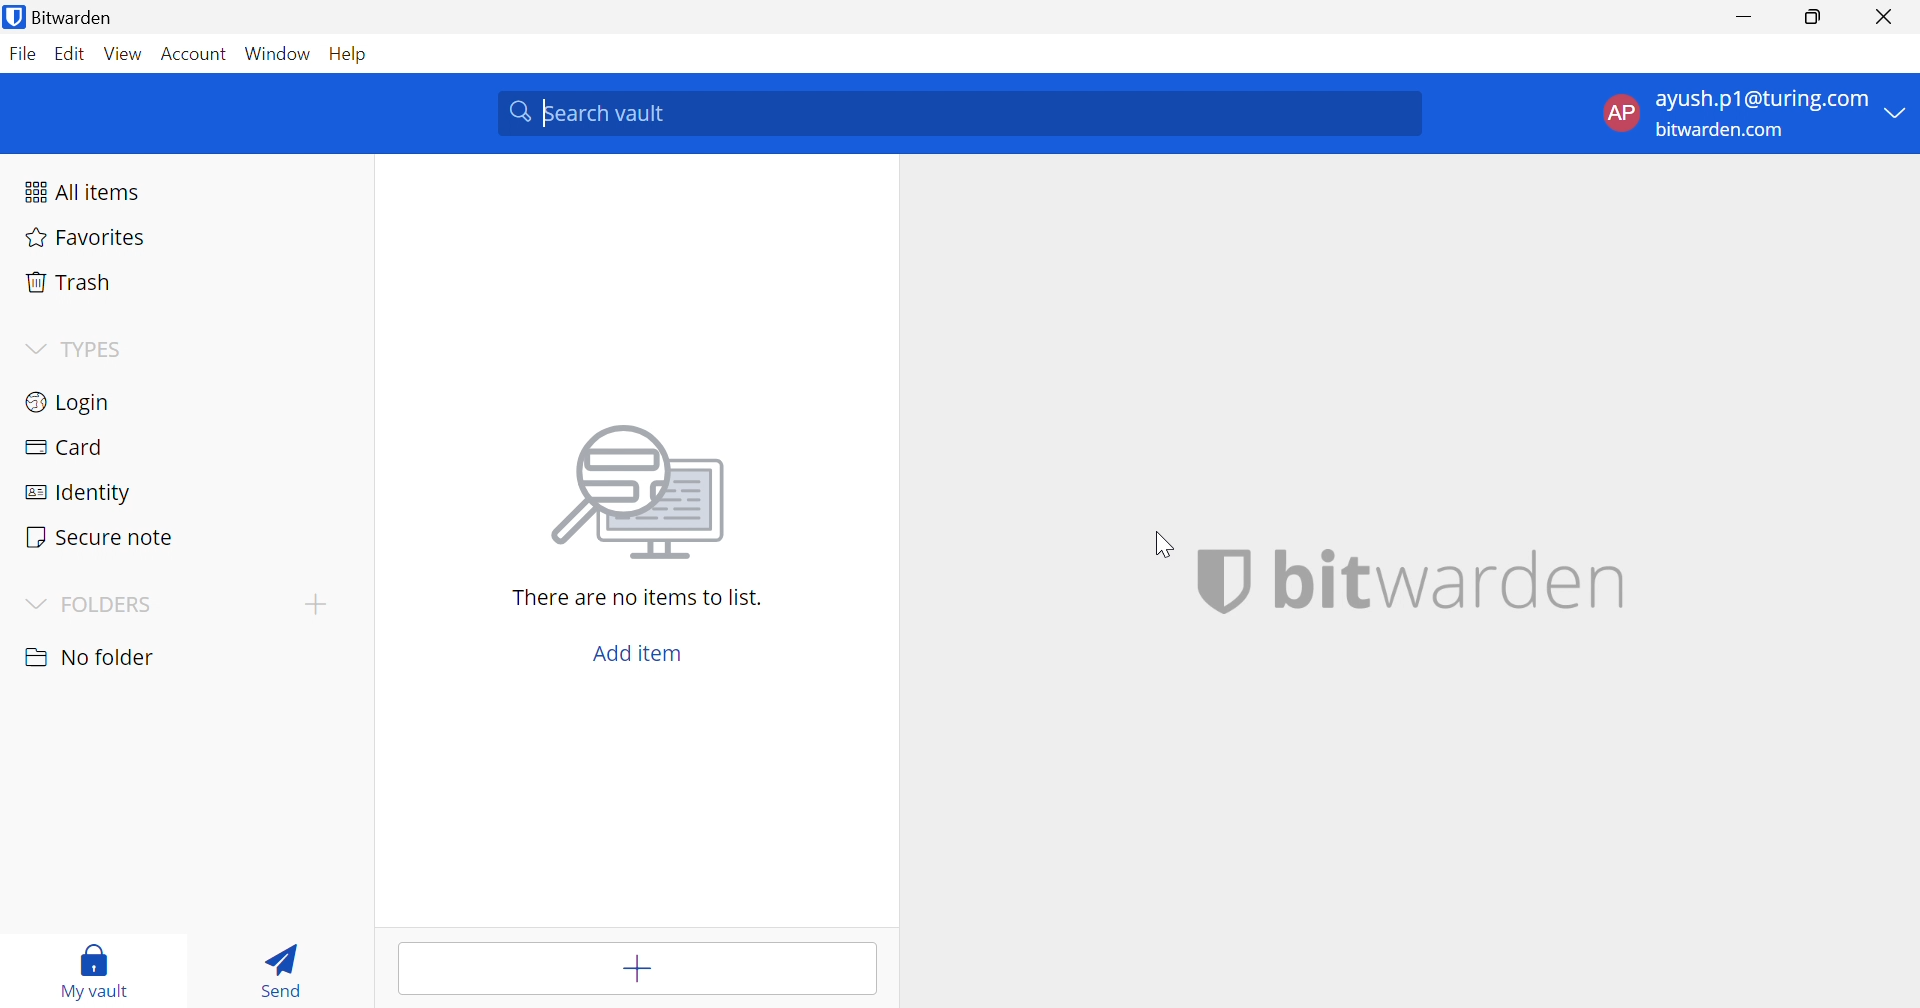 The width and height of the screenshot is (1920, 1008). What do you see at coordinates (69, 405) in the screenshot?
I see `Login` at bounding box center [69, 405].